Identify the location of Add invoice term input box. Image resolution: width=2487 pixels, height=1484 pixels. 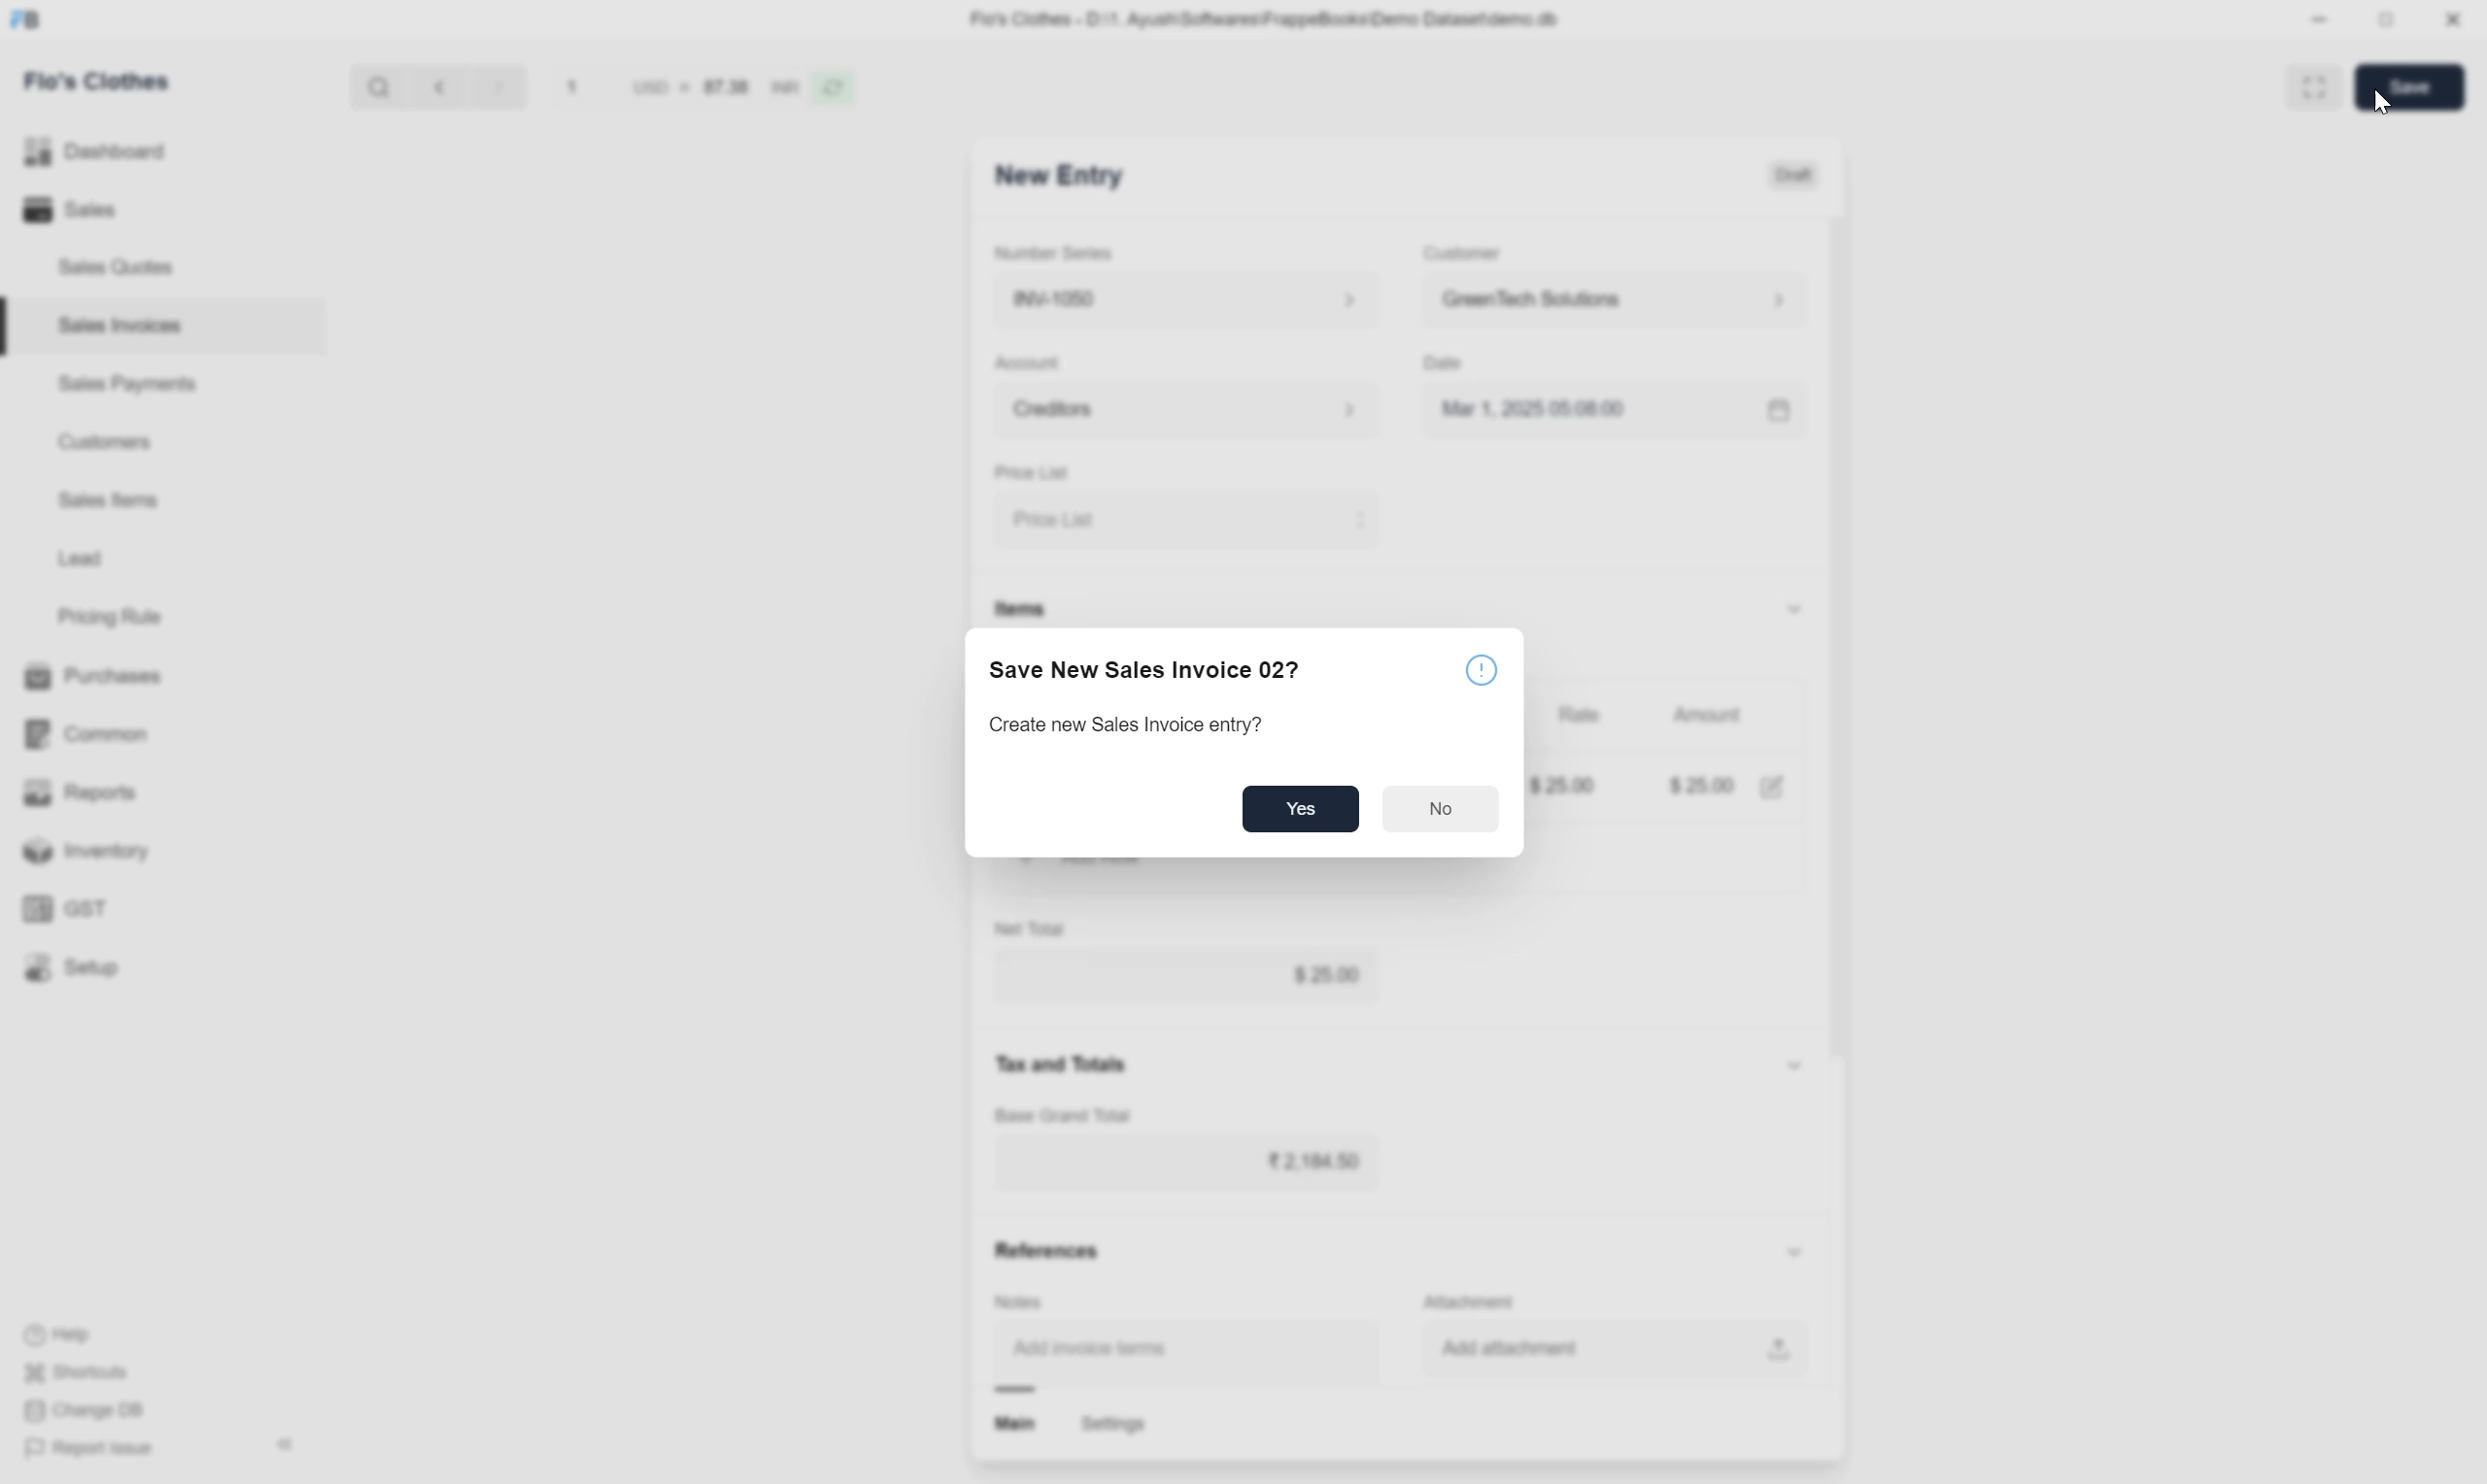
(1163, 1346).